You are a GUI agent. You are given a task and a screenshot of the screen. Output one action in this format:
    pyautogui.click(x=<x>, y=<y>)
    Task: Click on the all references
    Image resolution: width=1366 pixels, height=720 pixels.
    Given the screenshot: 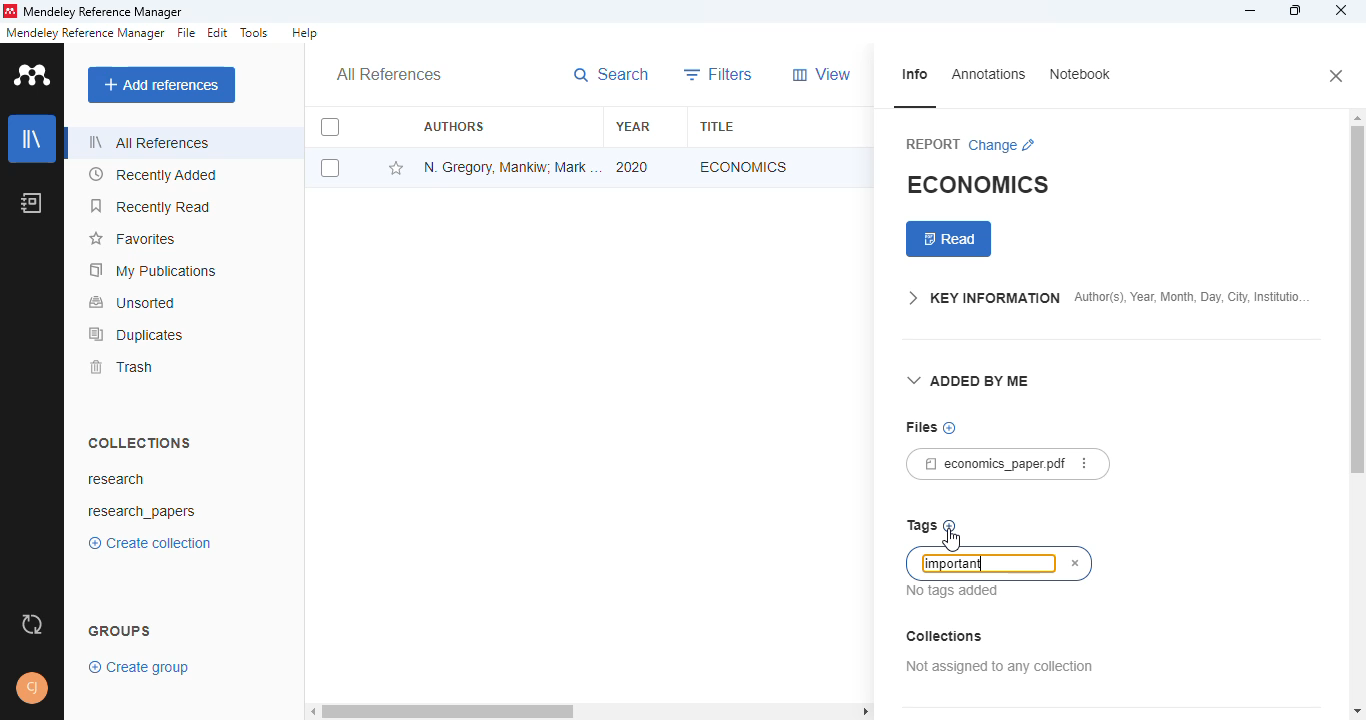 What is the action you would take?
    pyautogui.click(x=145, y=142)
    